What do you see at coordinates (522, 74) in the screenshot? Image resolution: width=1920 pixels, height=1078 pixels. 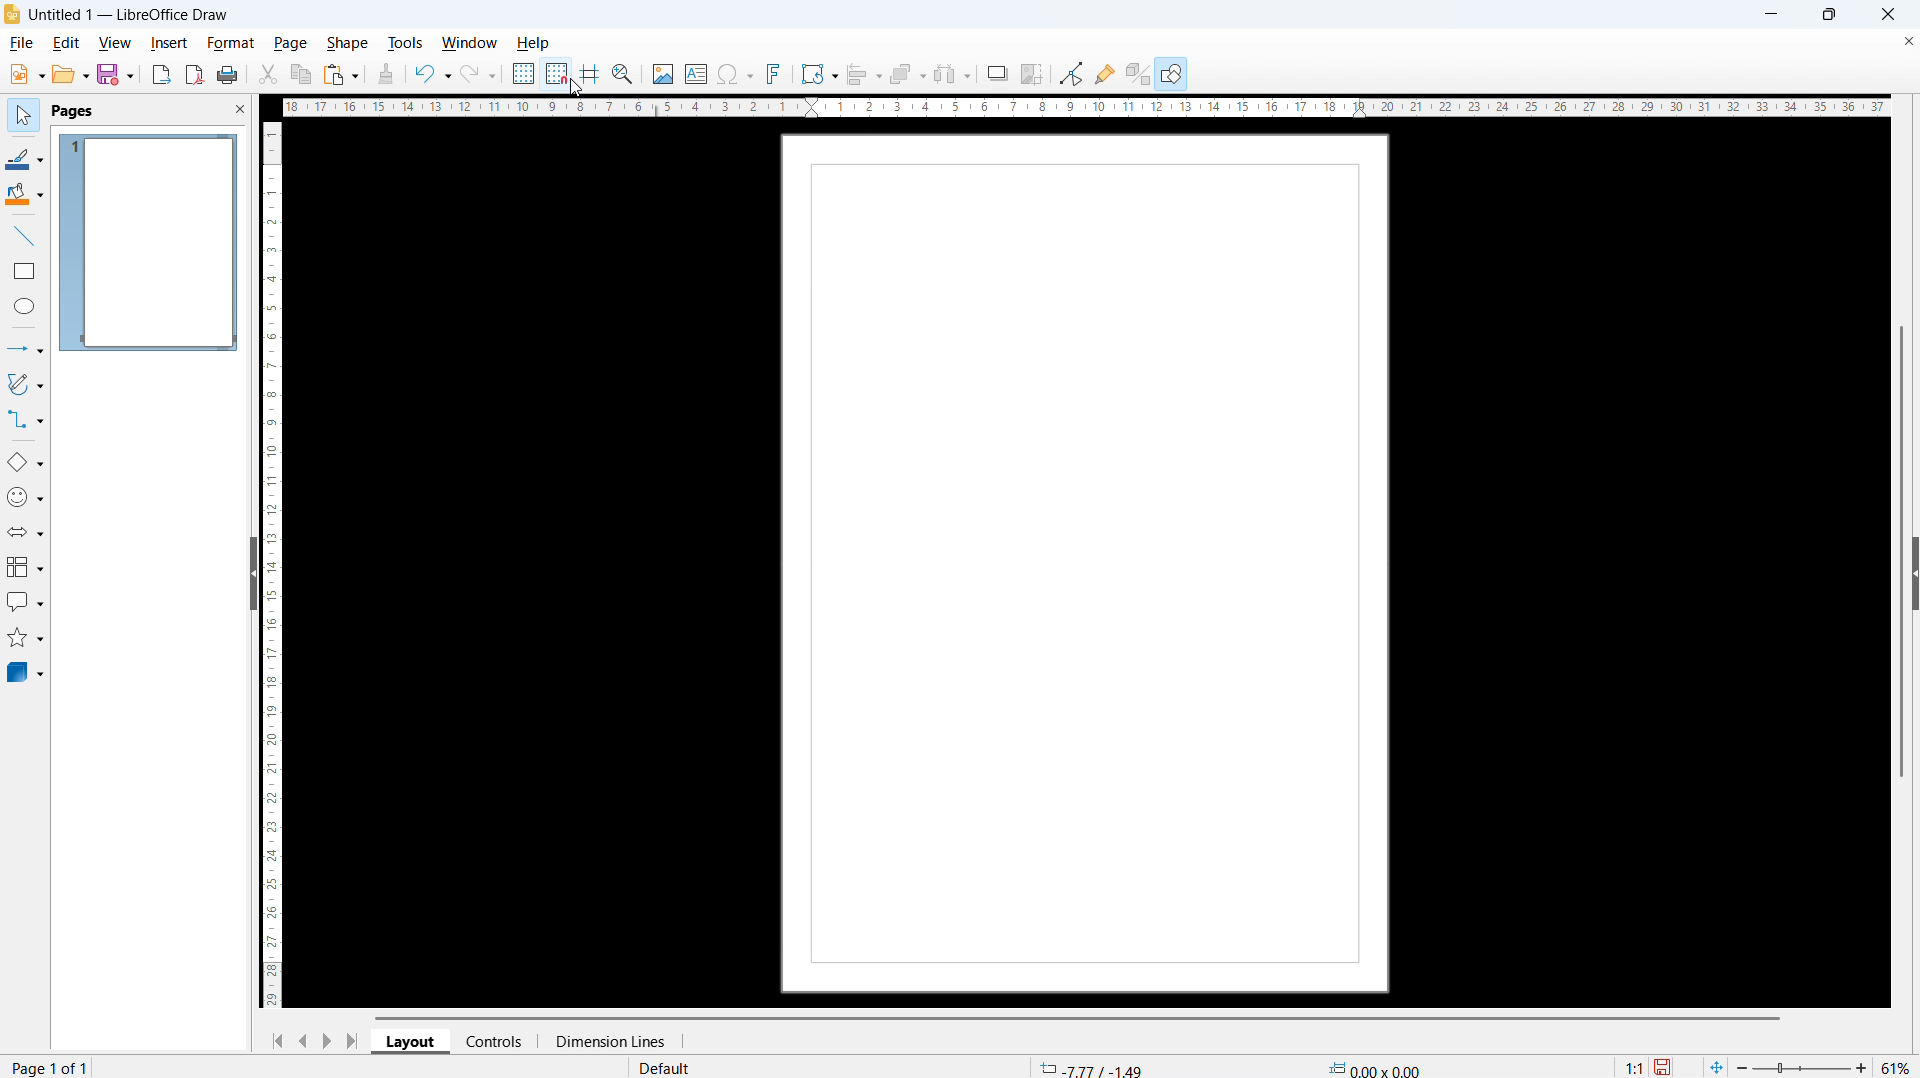 I see `Show grid ` at bounding box center [522, 74].